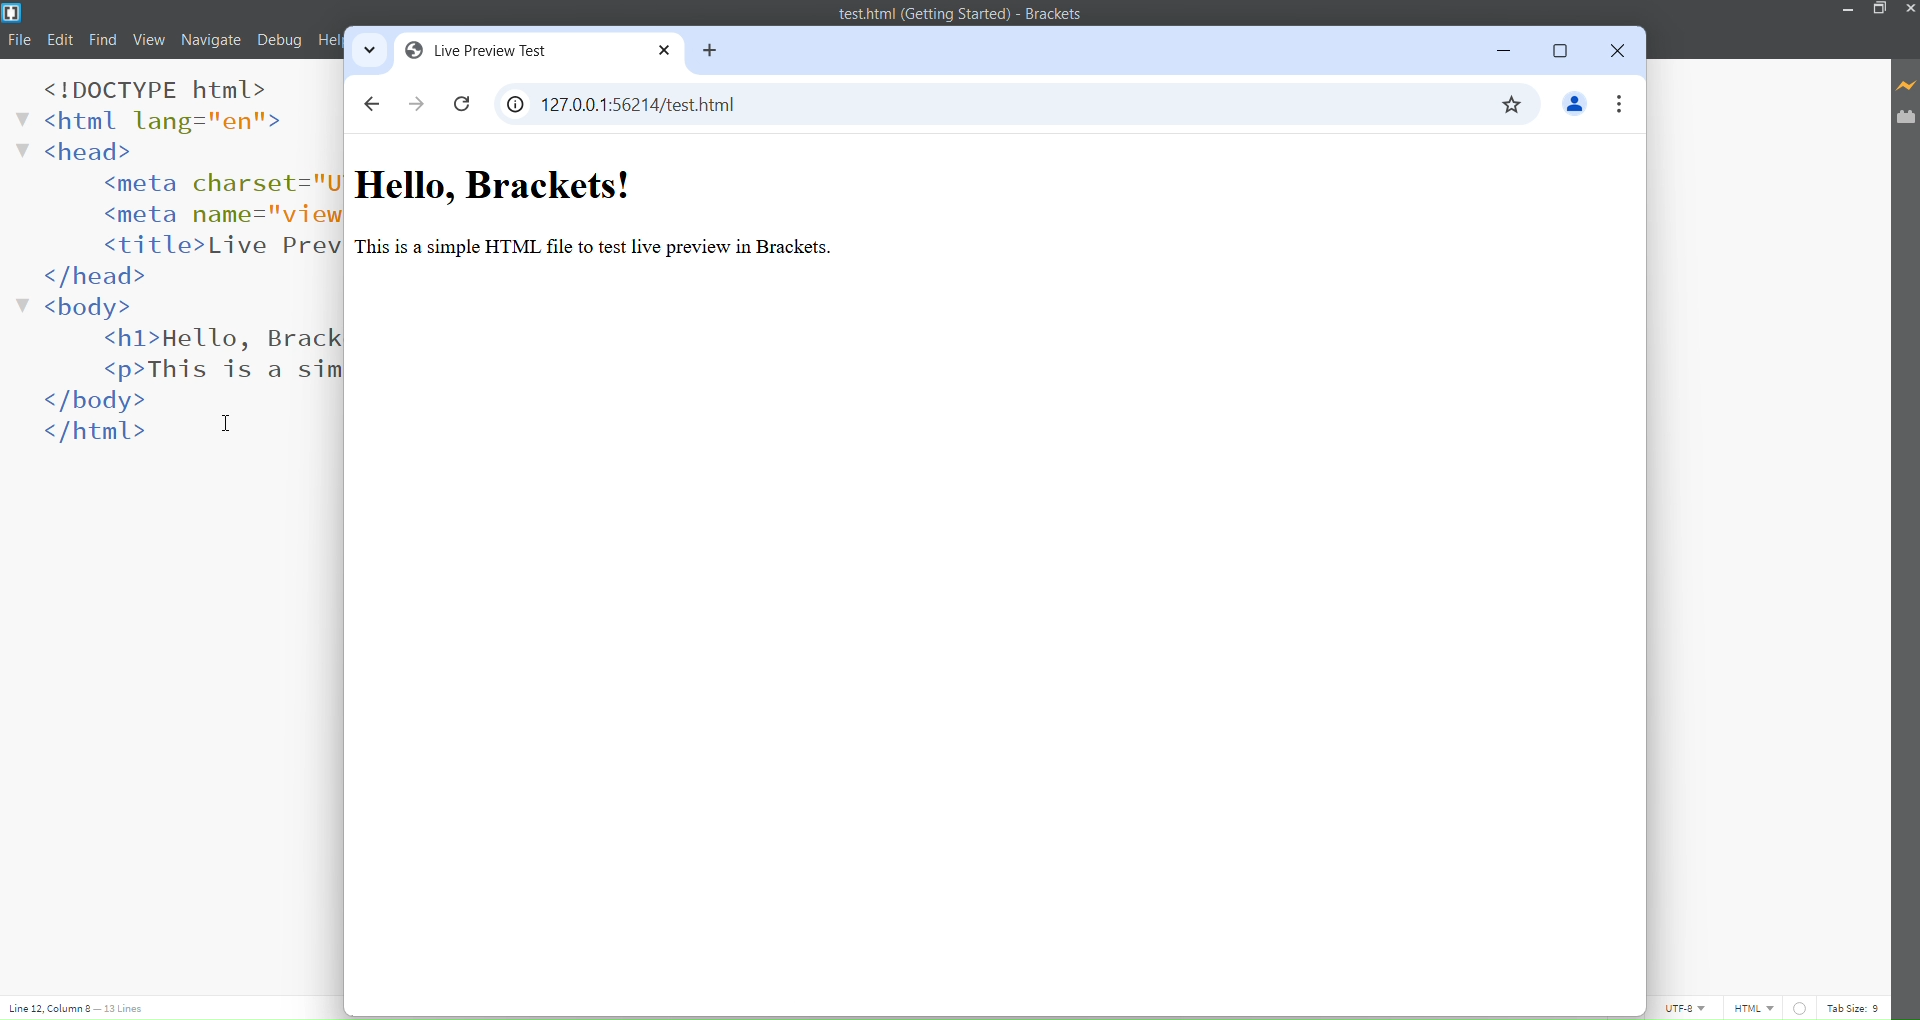 The width and height of the screenshot is (1920, 1020). Describe the element at coordinates (277, 41) in the screenshot. I see `Debug` at that location.